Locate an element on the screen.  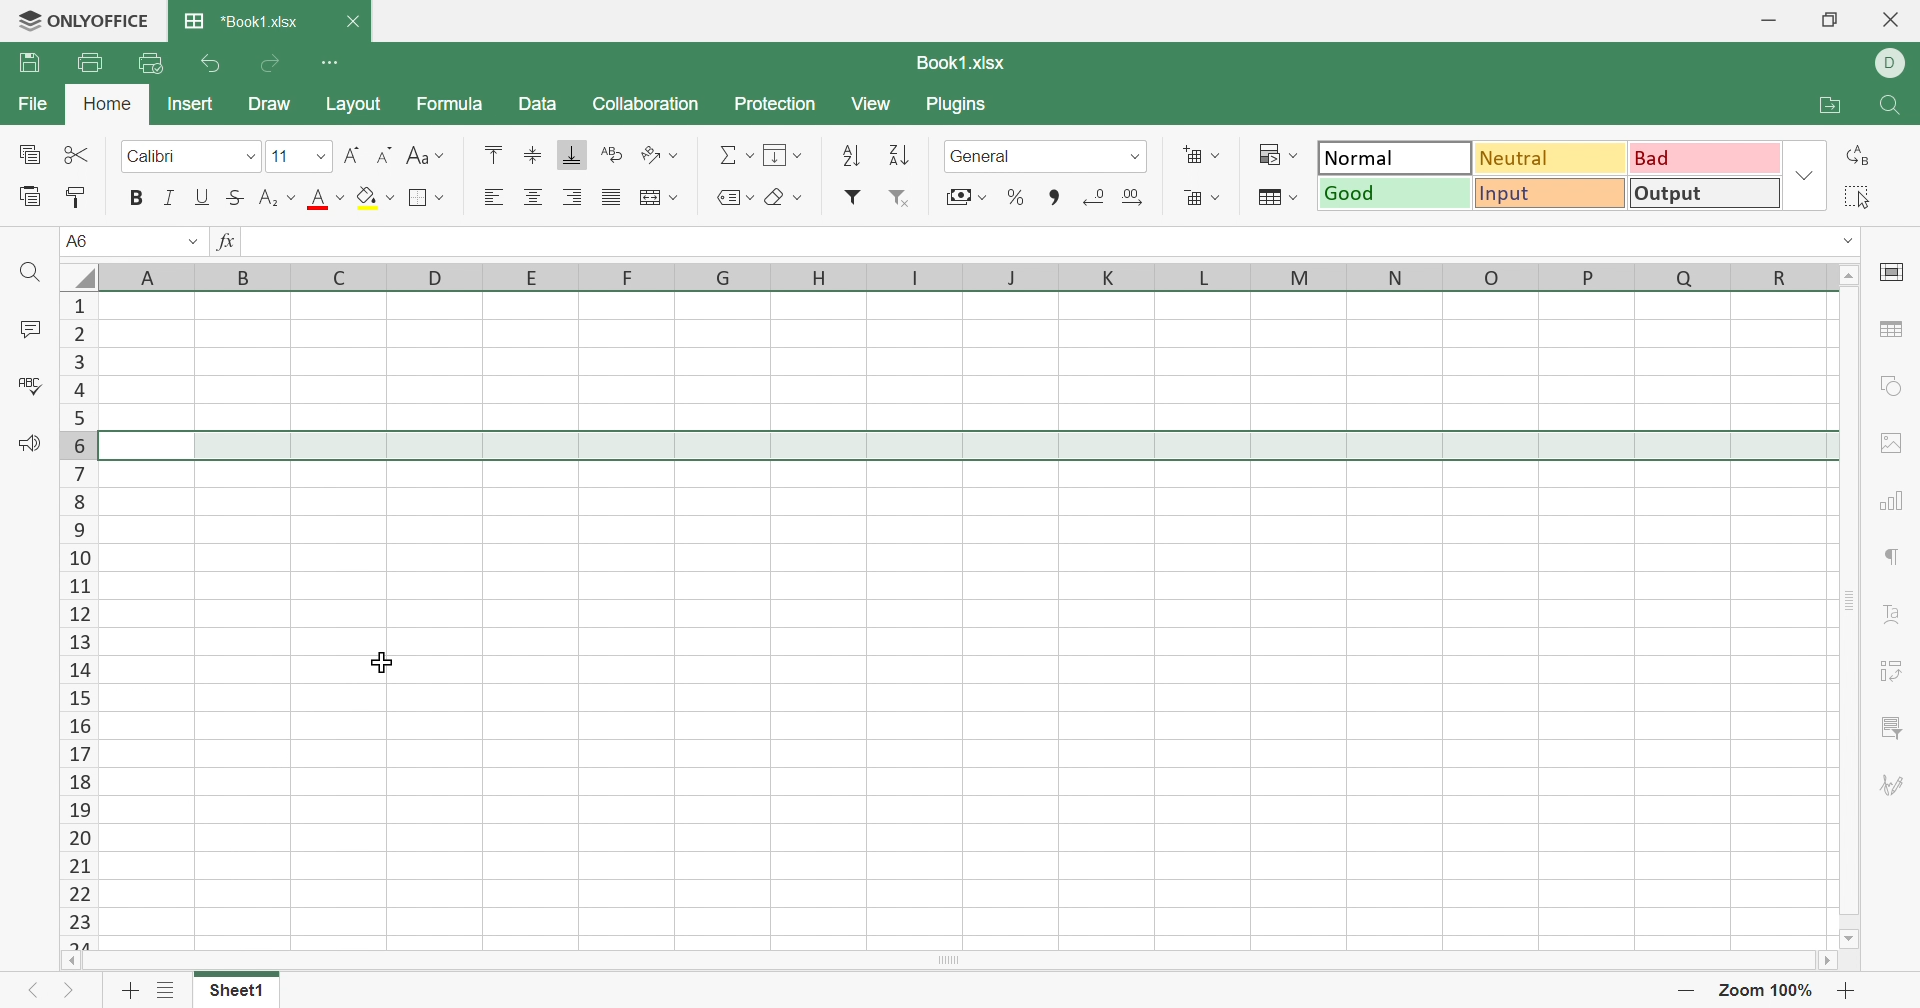
Comma style is located at coordinates (1058, 197).